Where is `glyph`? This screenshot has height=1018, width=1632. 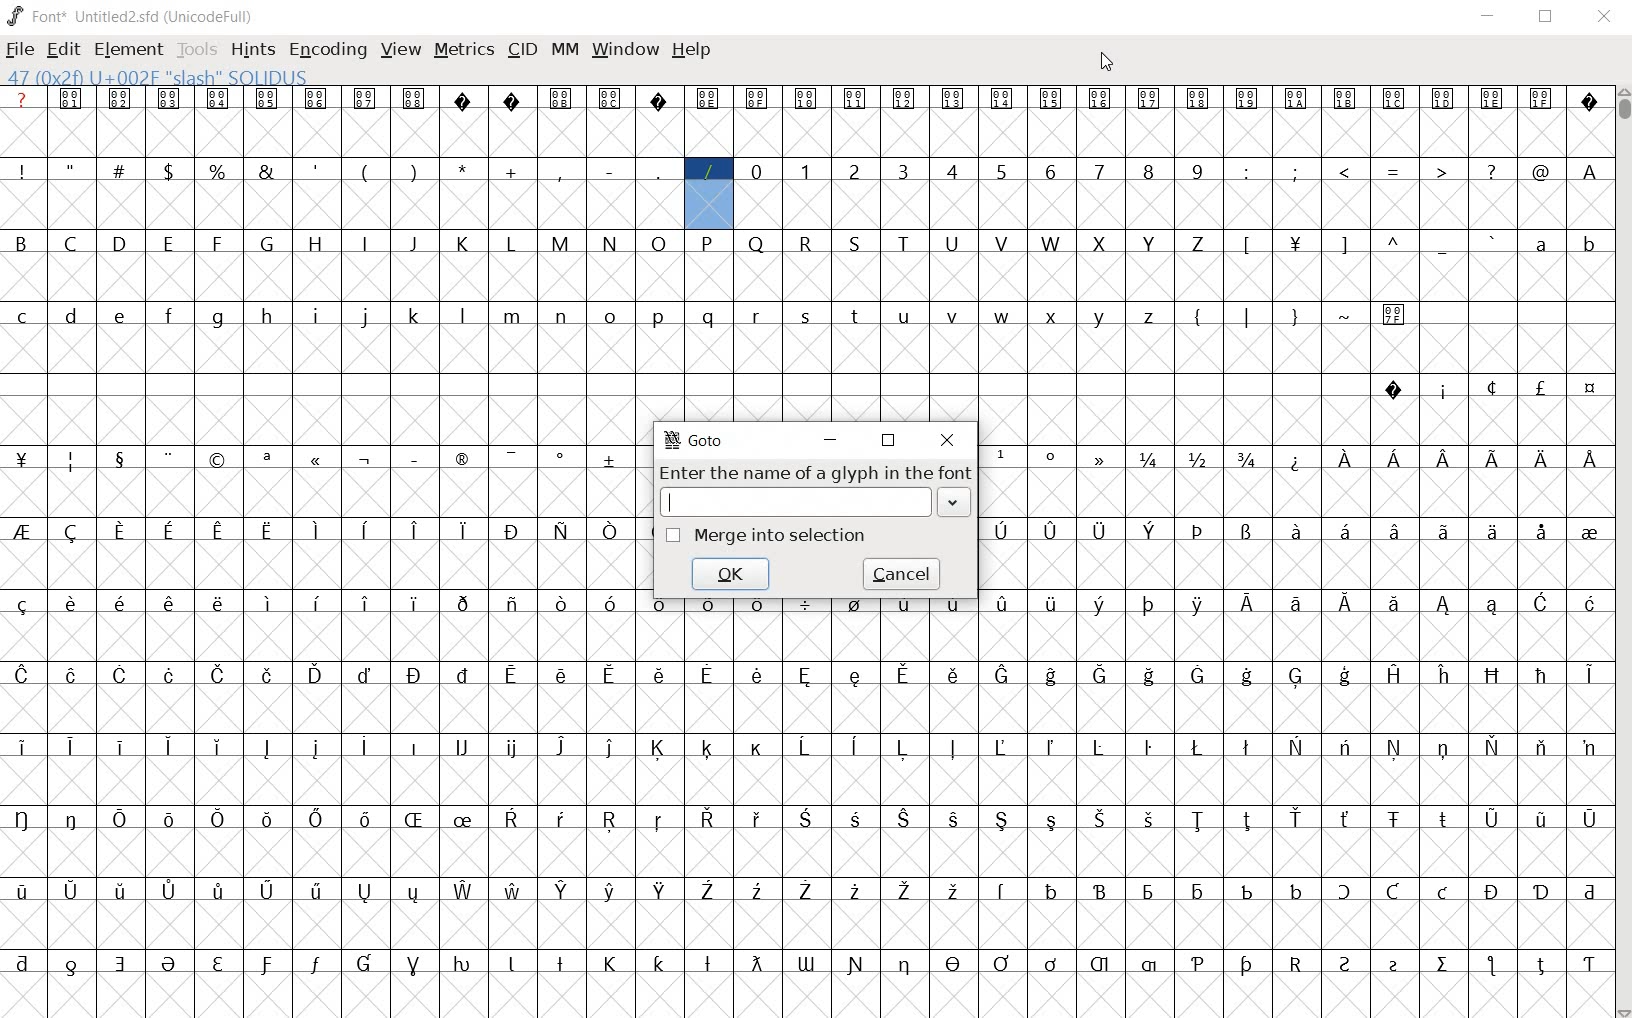
glyph is located at coordinates (610, 531).